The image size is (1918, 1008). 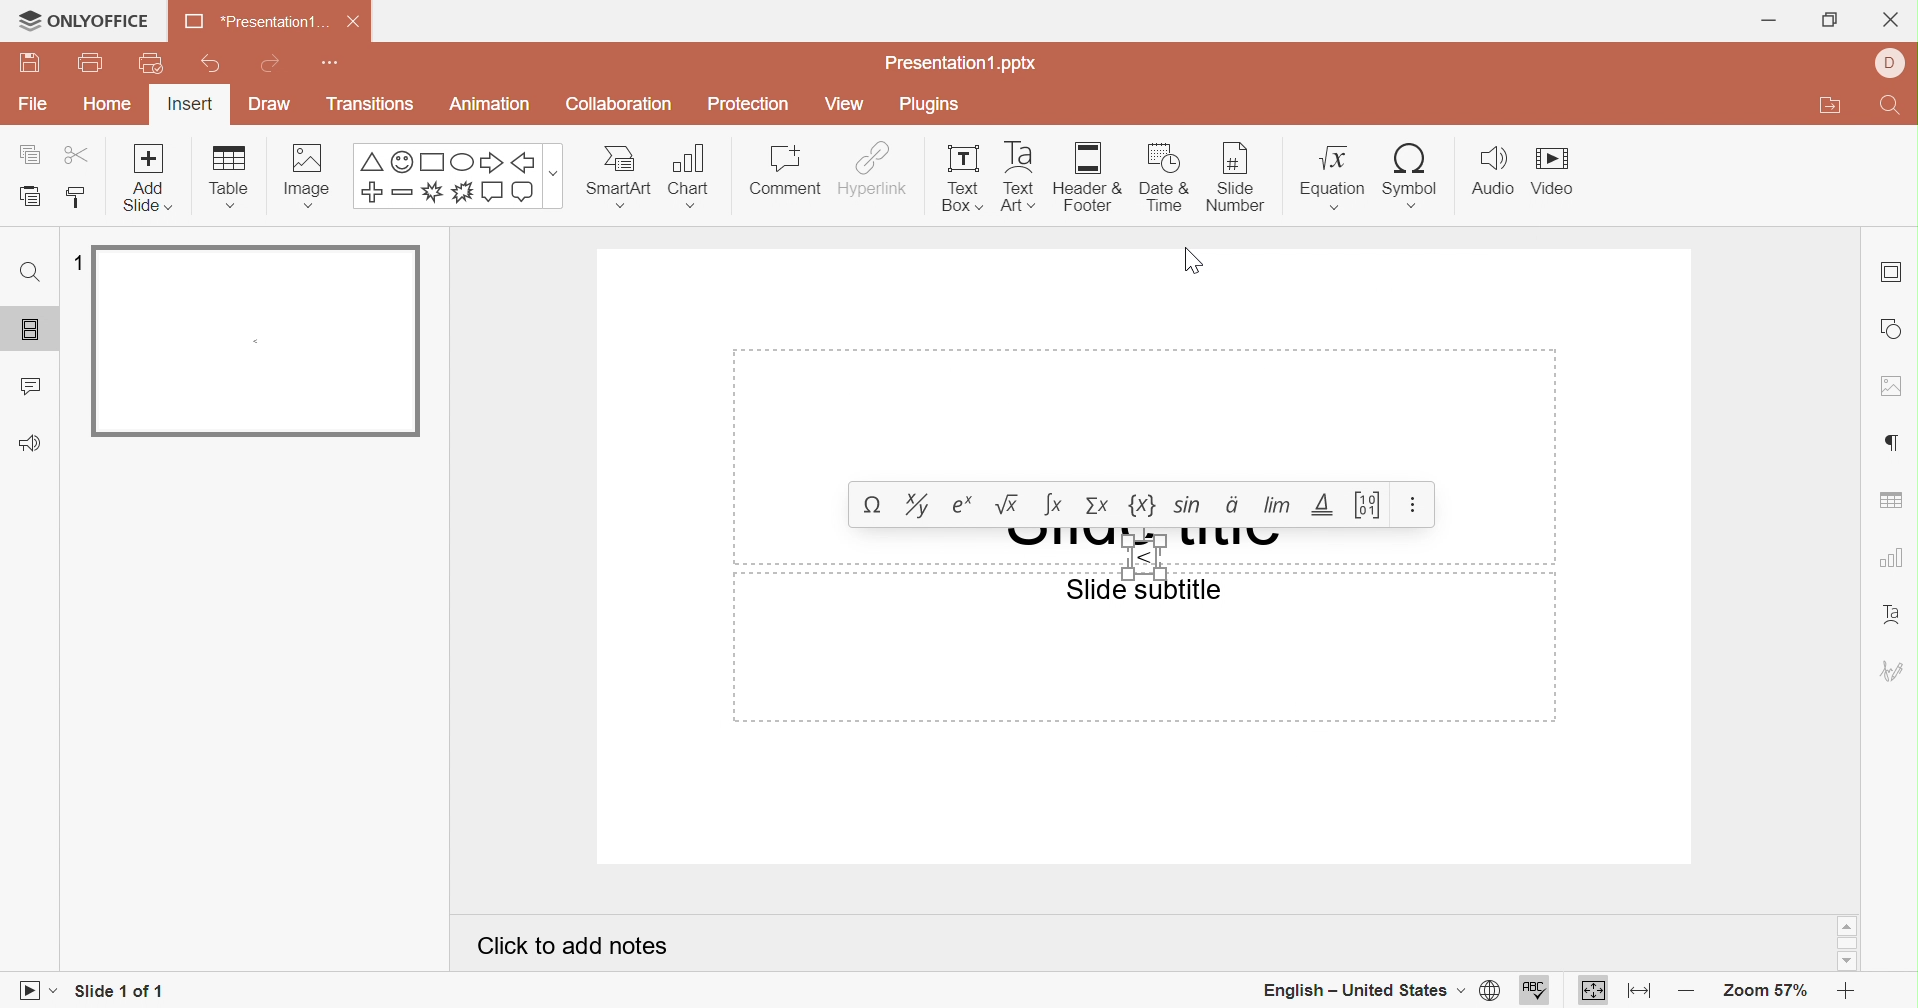 What do you see at coordinates (1889, 562) in the screenshot?
I see `chart settings` at bounding box center [1889, 562].